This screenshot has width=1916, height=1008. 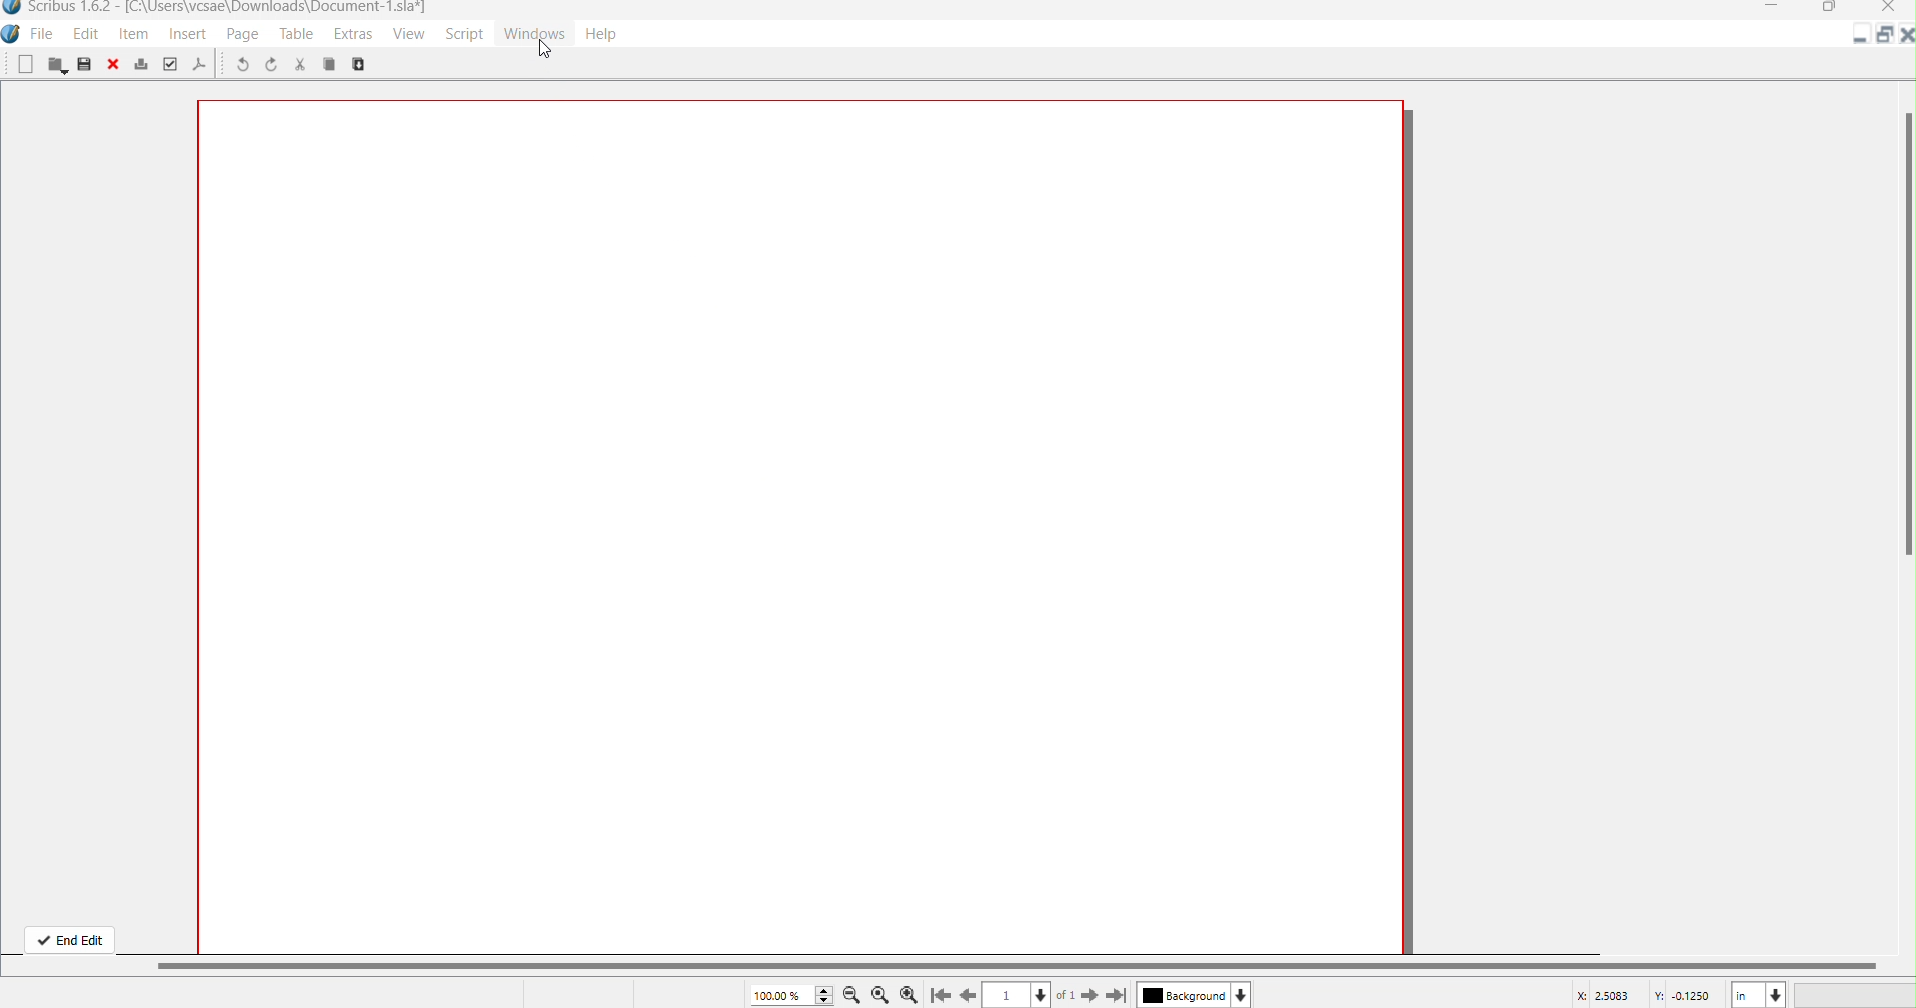 I want to click on Close, so click(x=1904, y=36).